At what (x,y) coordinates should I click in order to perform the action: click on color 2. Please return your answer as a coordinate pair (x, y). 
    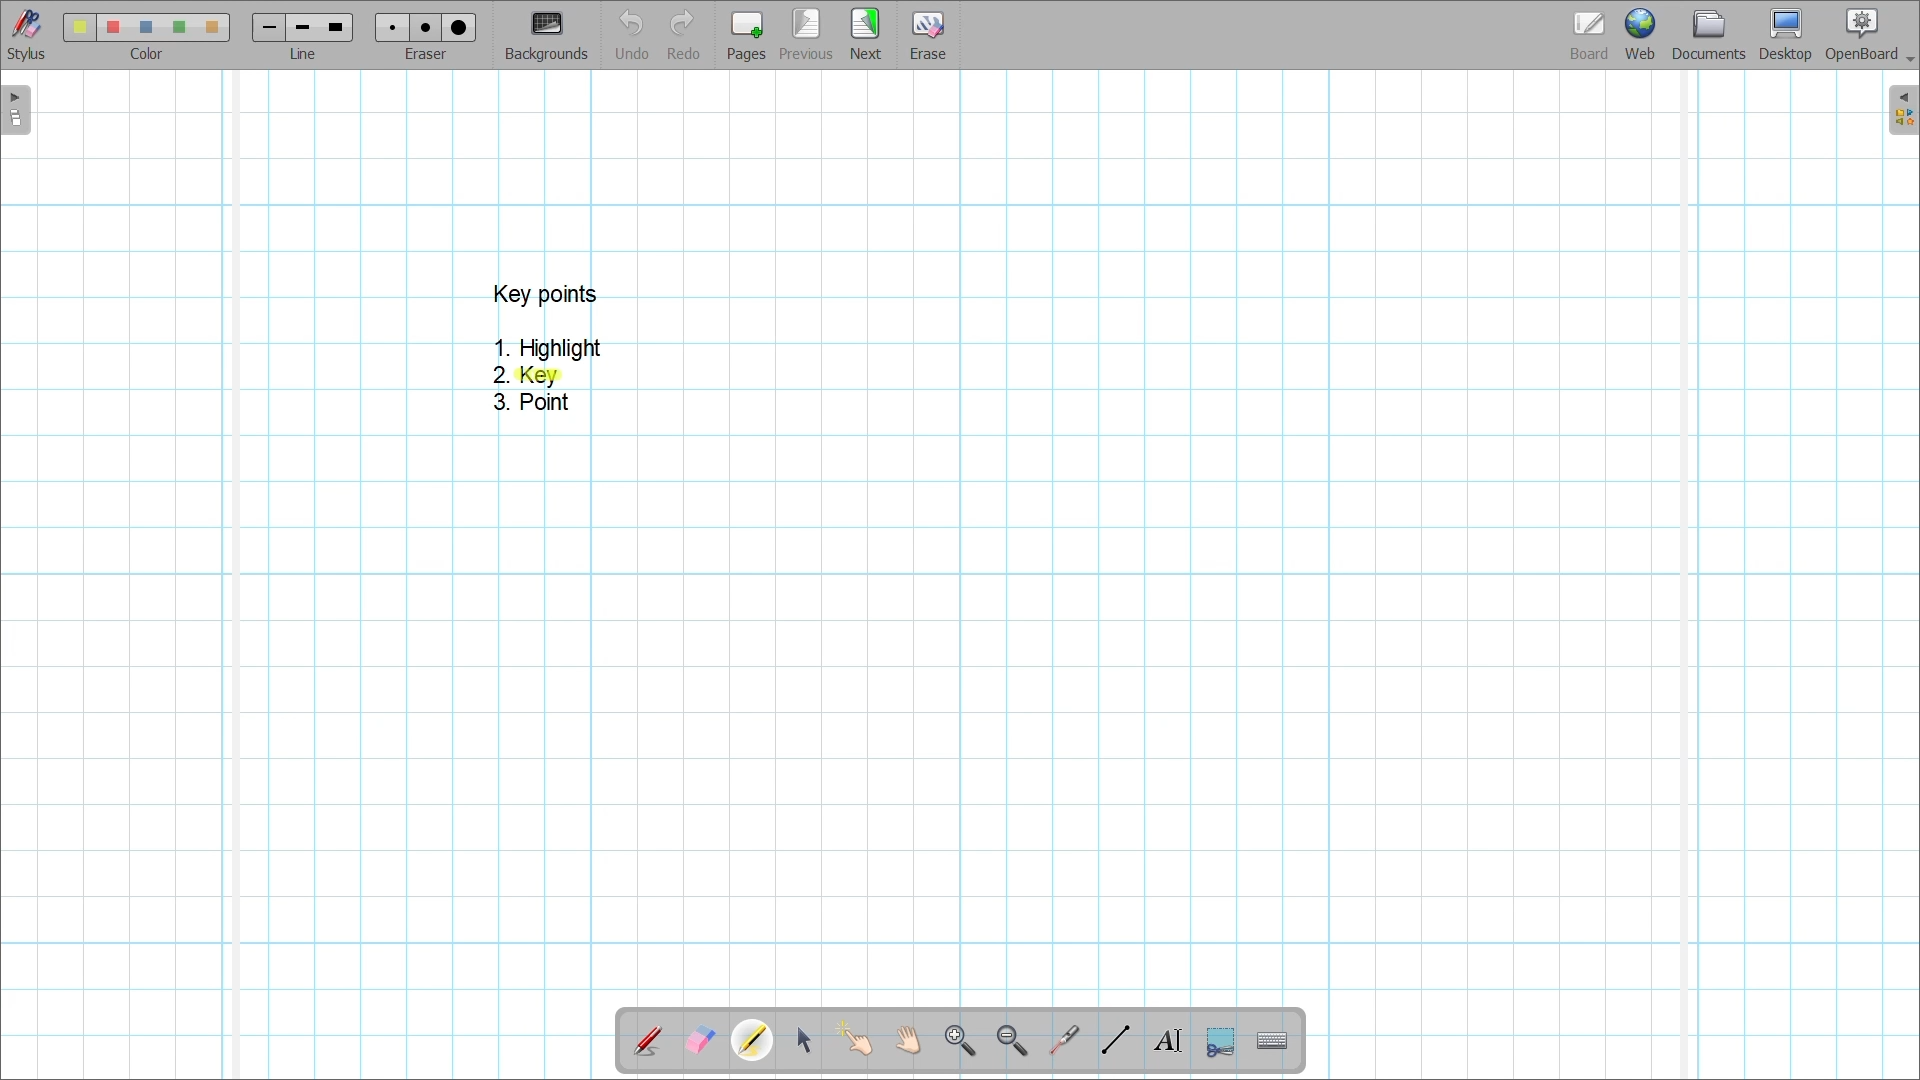
    Looking at the image, I should click on (112, 28).